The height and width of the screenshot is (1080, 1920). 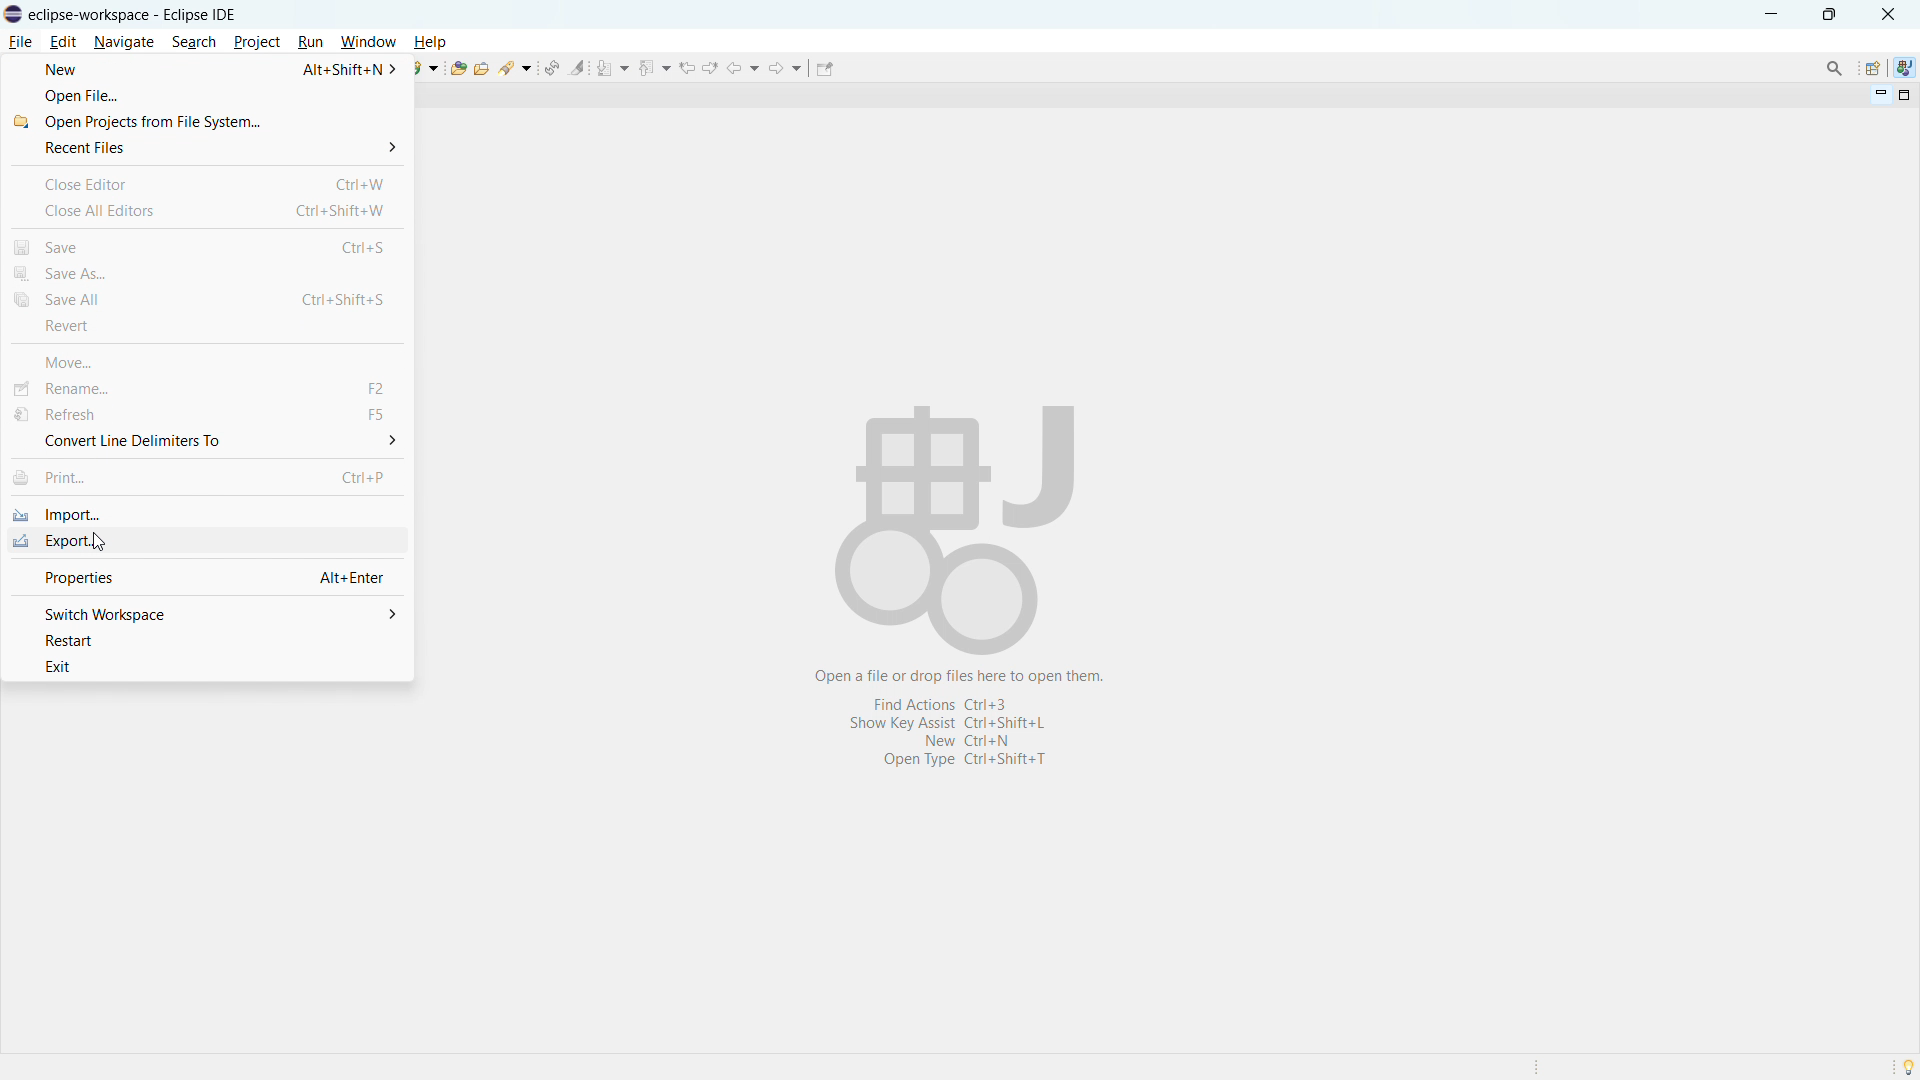 What do you see at coordinates (207, 442) in the screenshot?
I see `convert line delimiters to` at bounding box center [207, 442].